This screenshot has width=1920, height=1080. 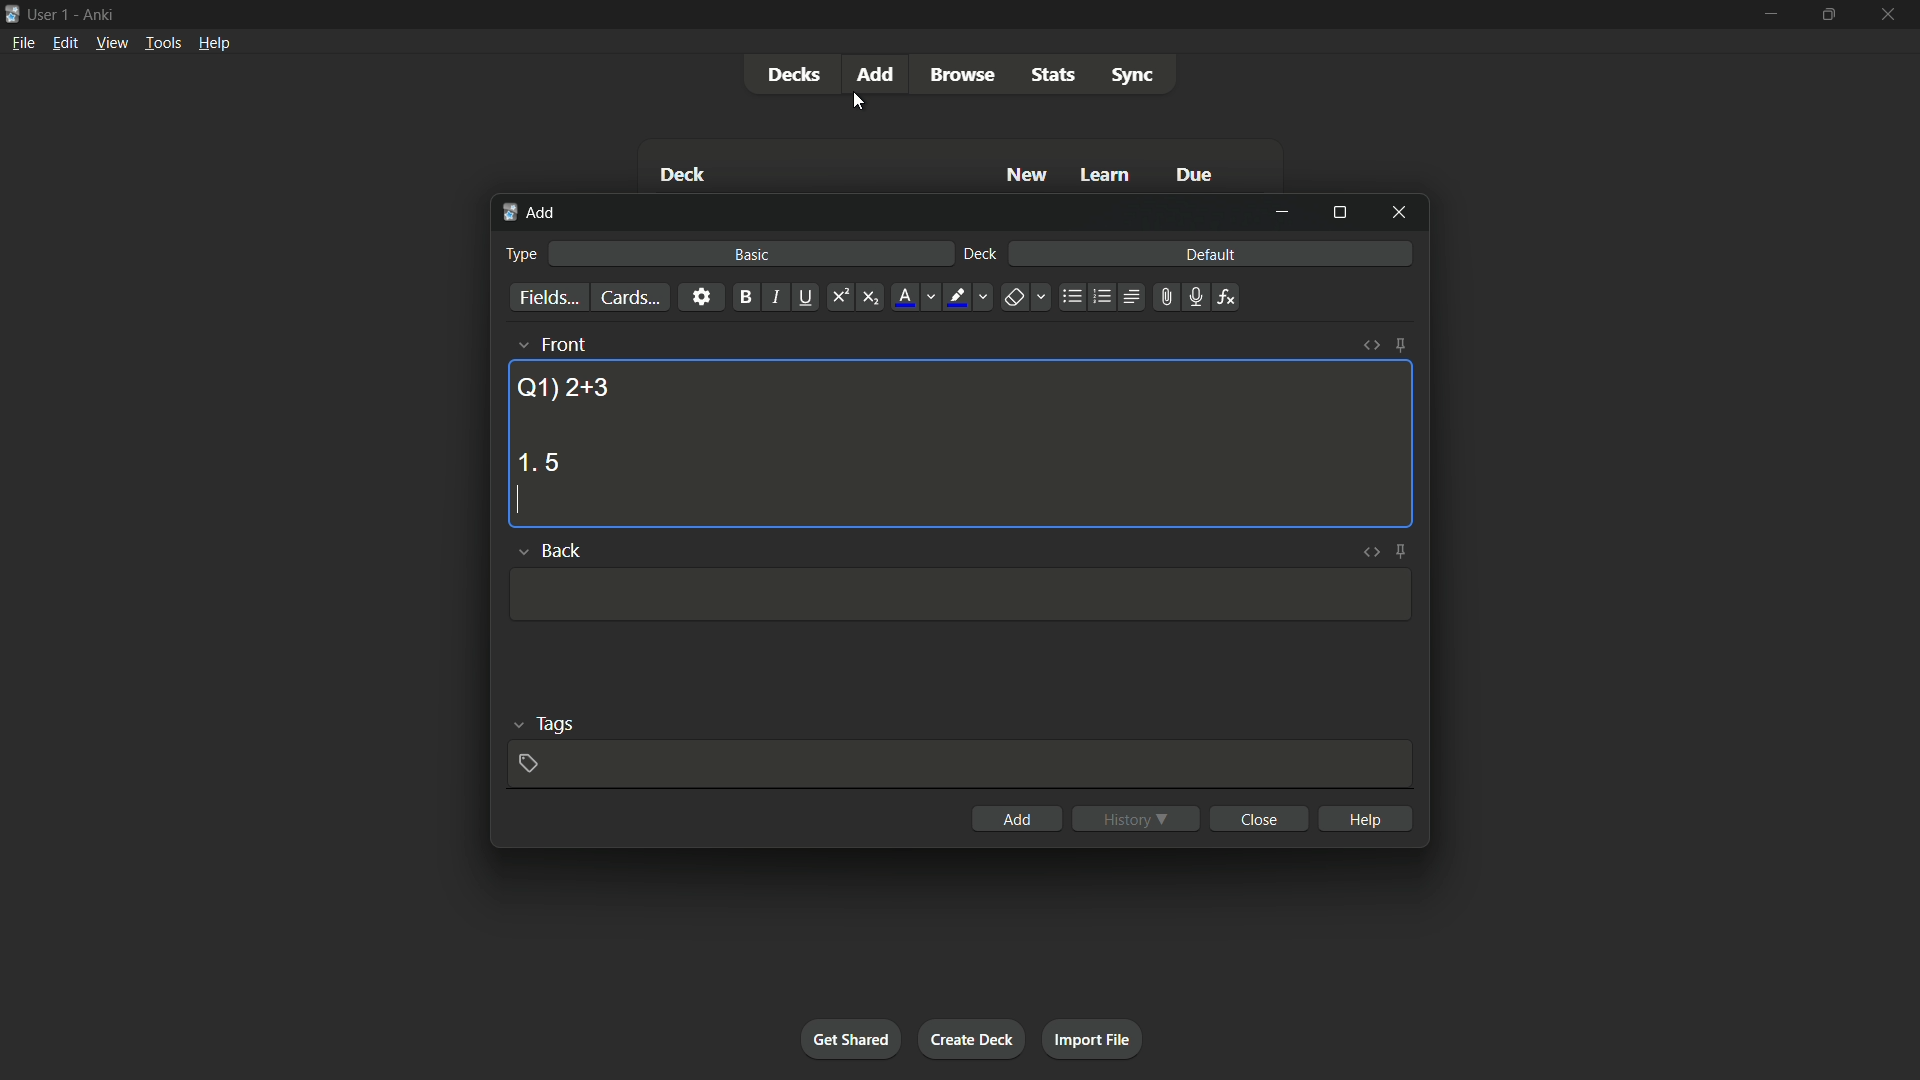 What do you see at coordinates (1018, 819) in the screenshot?
I see `add` at bounding box center [1018, 819].